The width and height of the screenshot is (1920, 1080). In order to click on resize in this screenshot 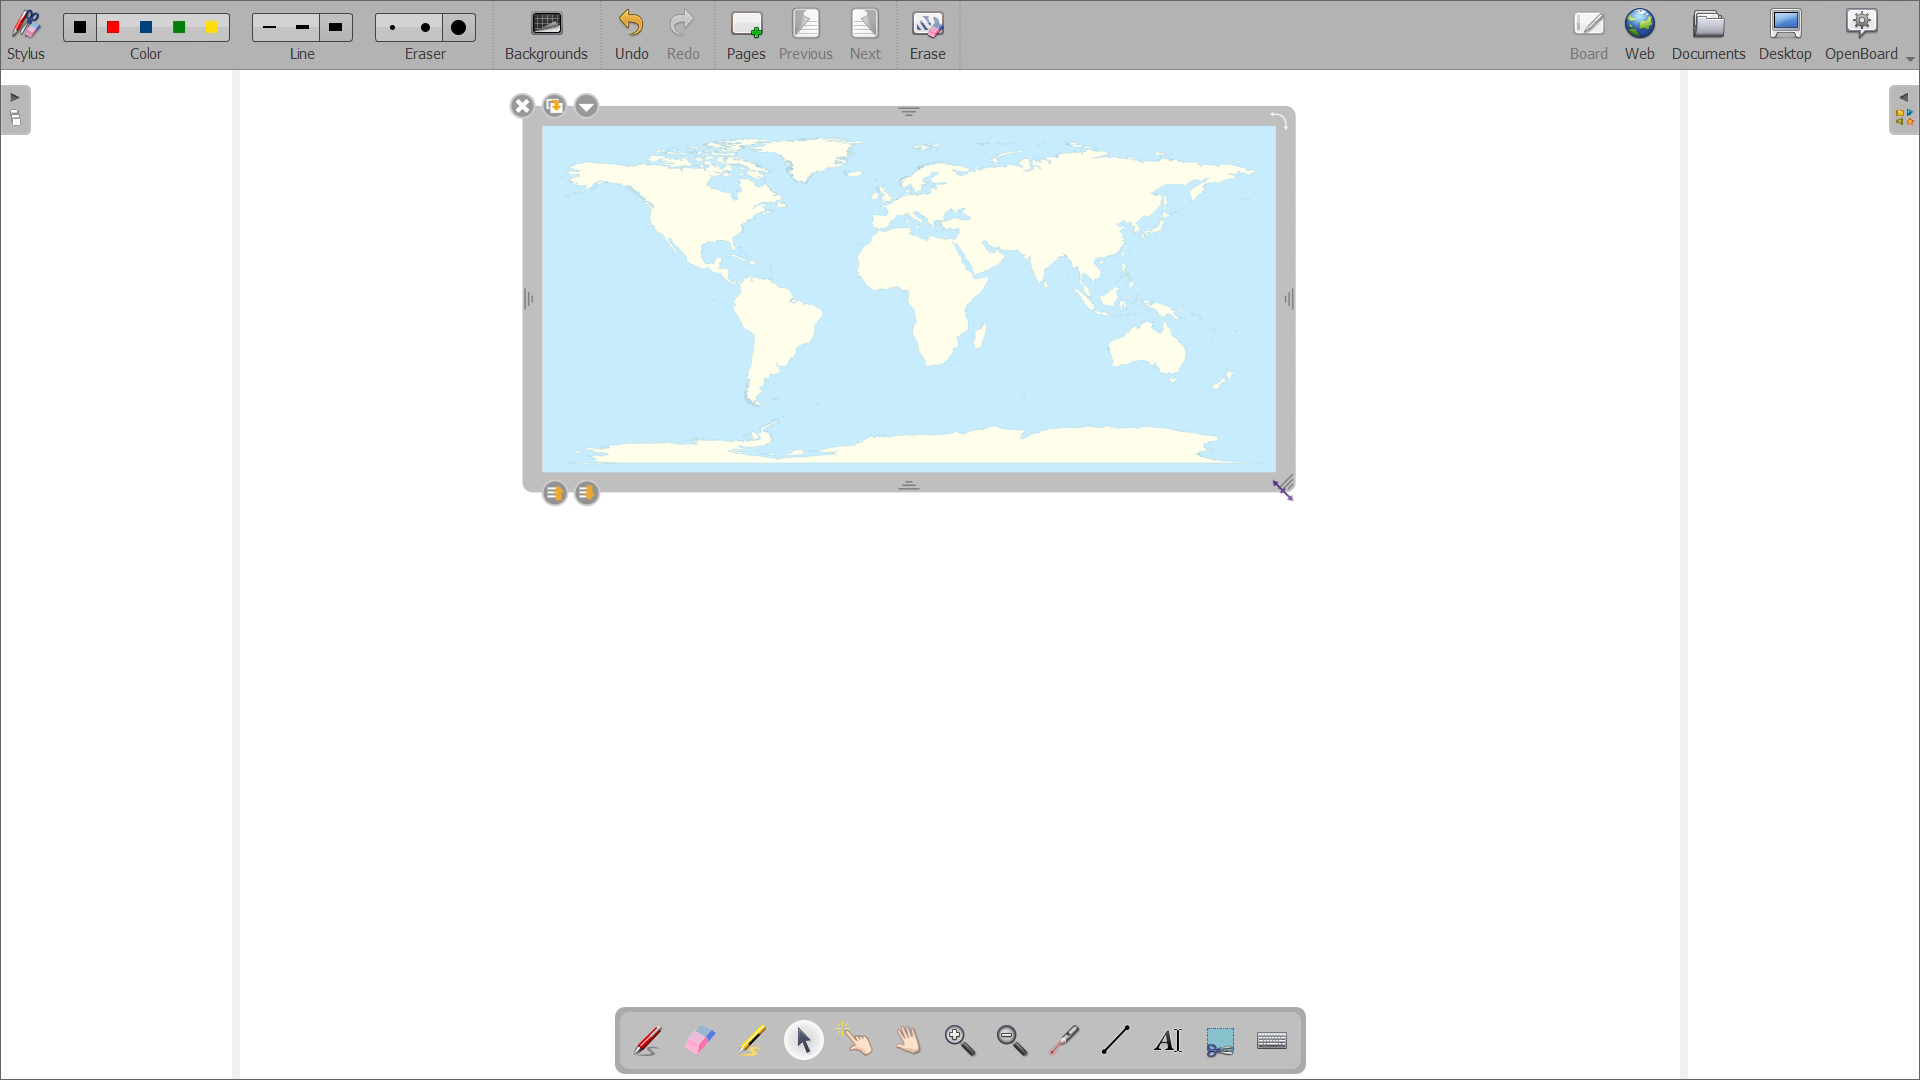, I will do `click(910, 483)`.